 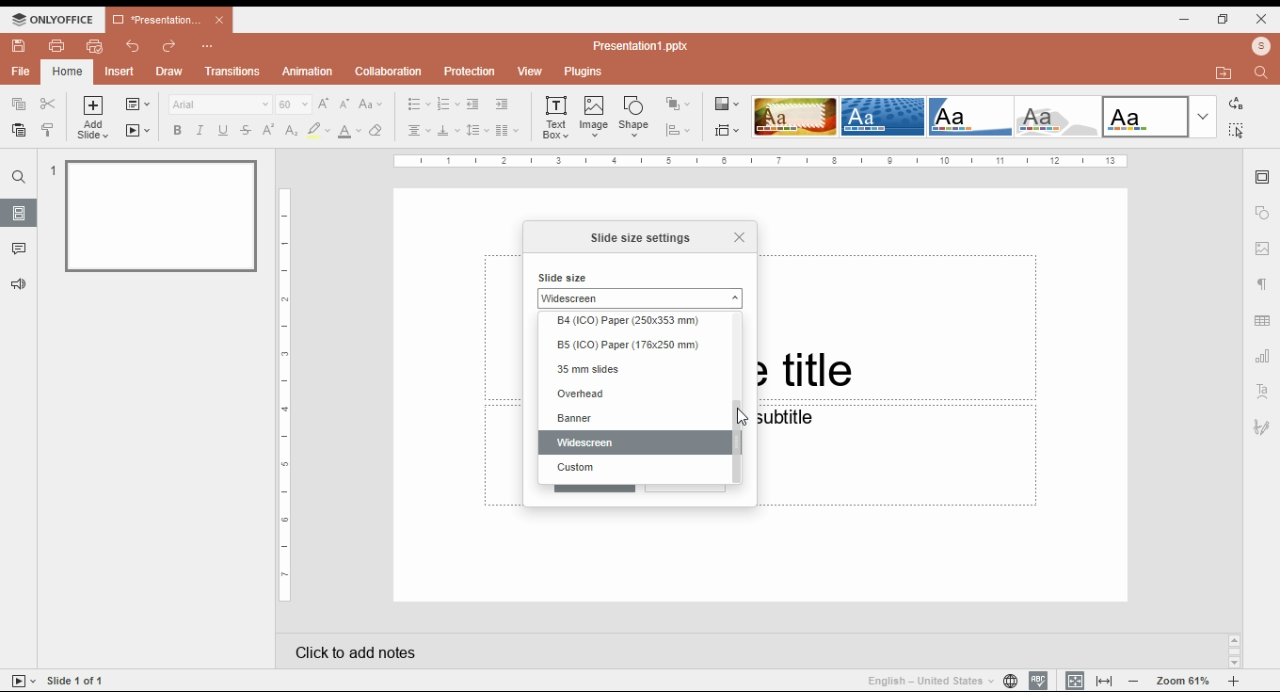 I want to click on subscript, so click(x=289, y=130).